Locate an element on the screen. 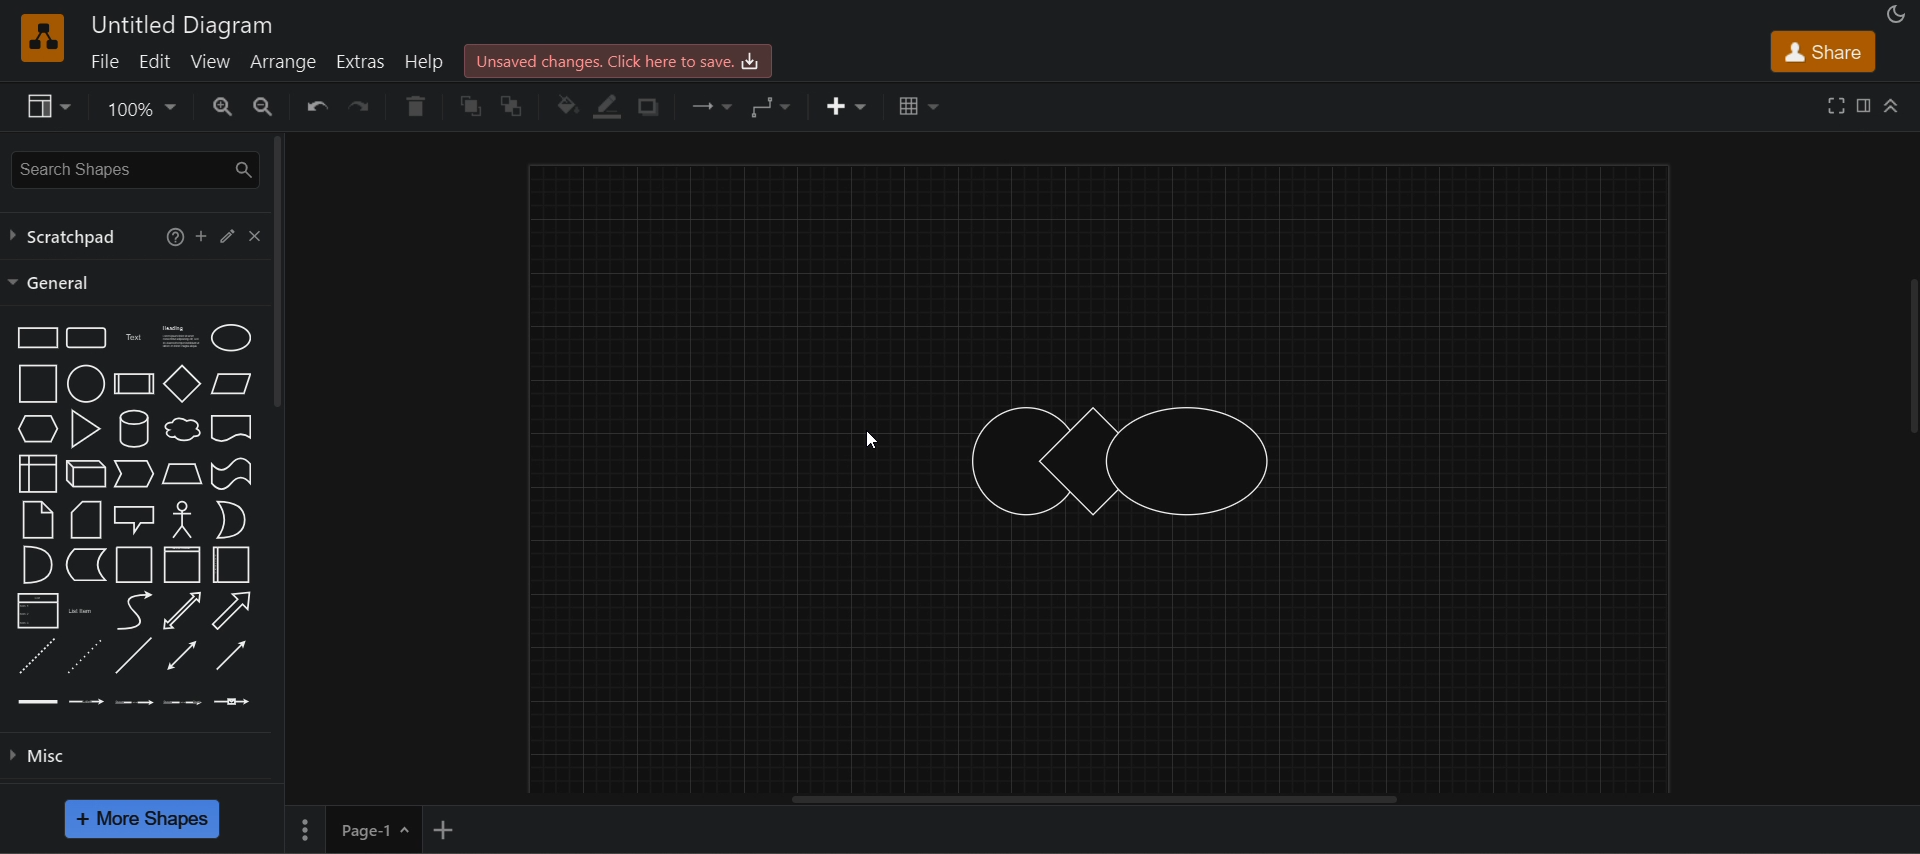  arrangw is located at coordinates (282, 60).